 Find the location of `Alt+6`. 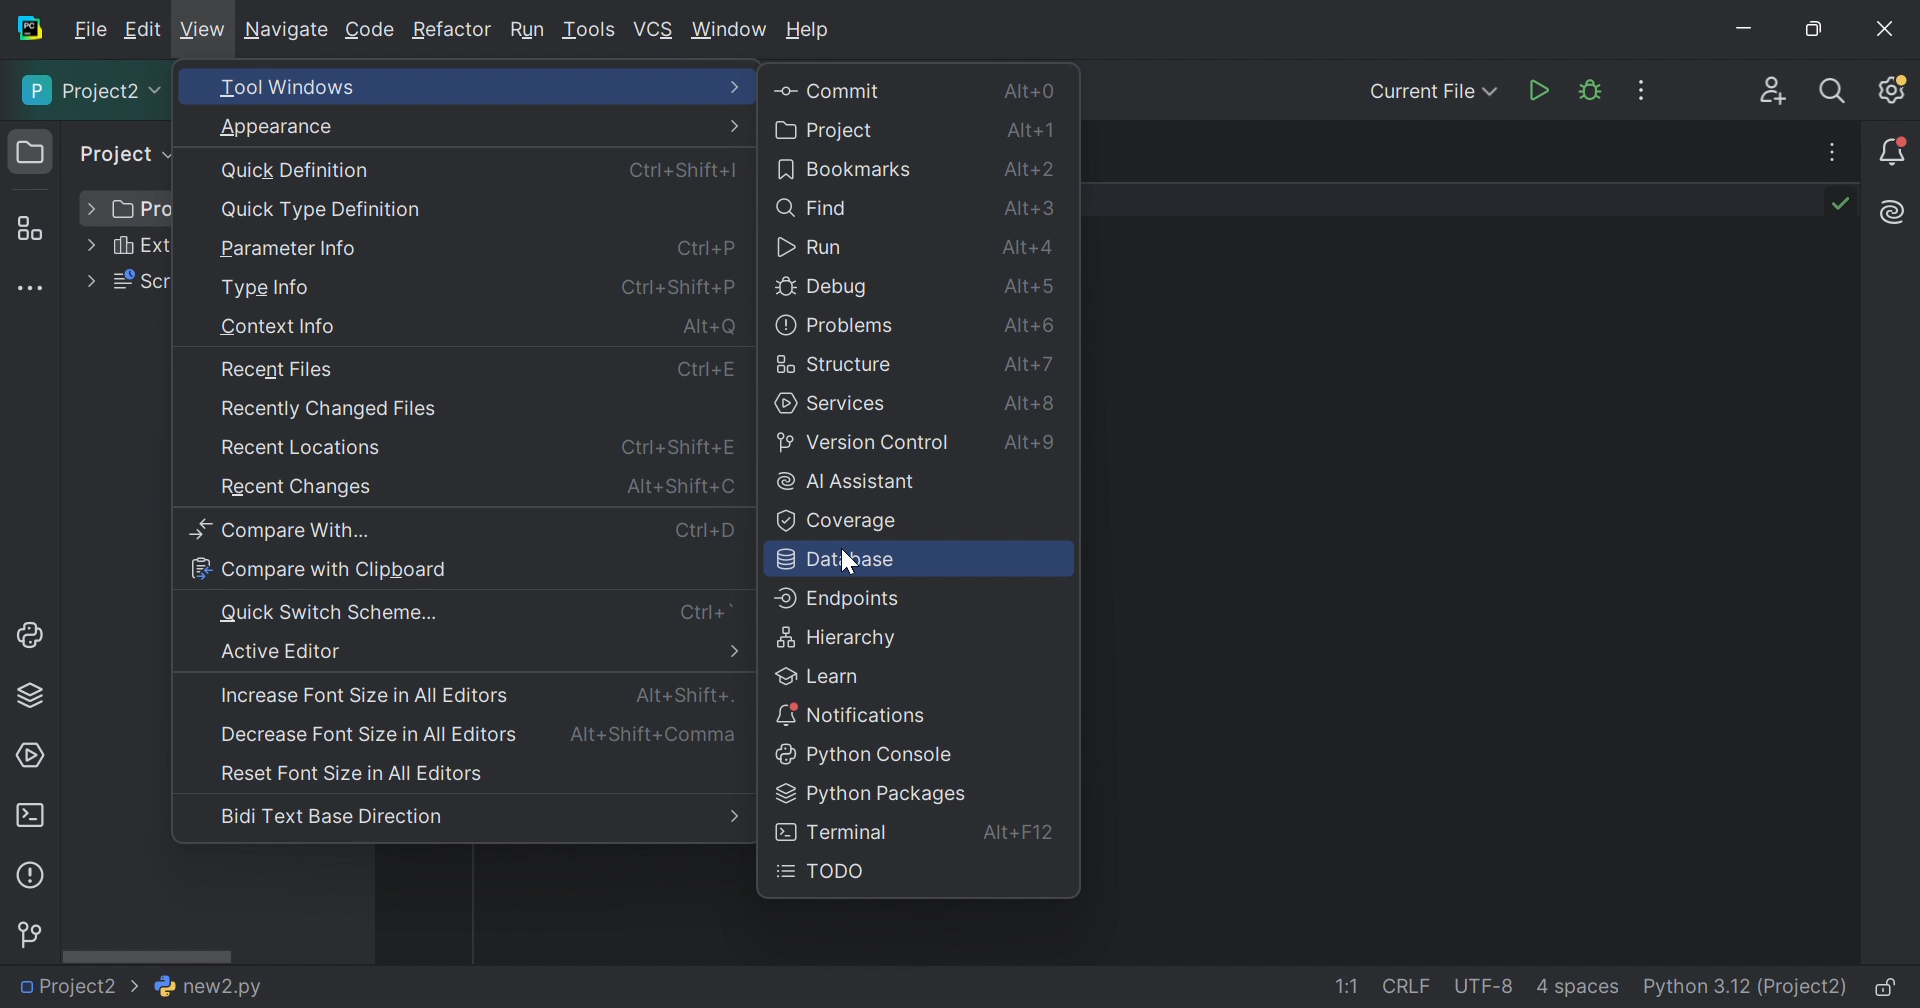

Alt+6 is located at coordinates (1033, 363).